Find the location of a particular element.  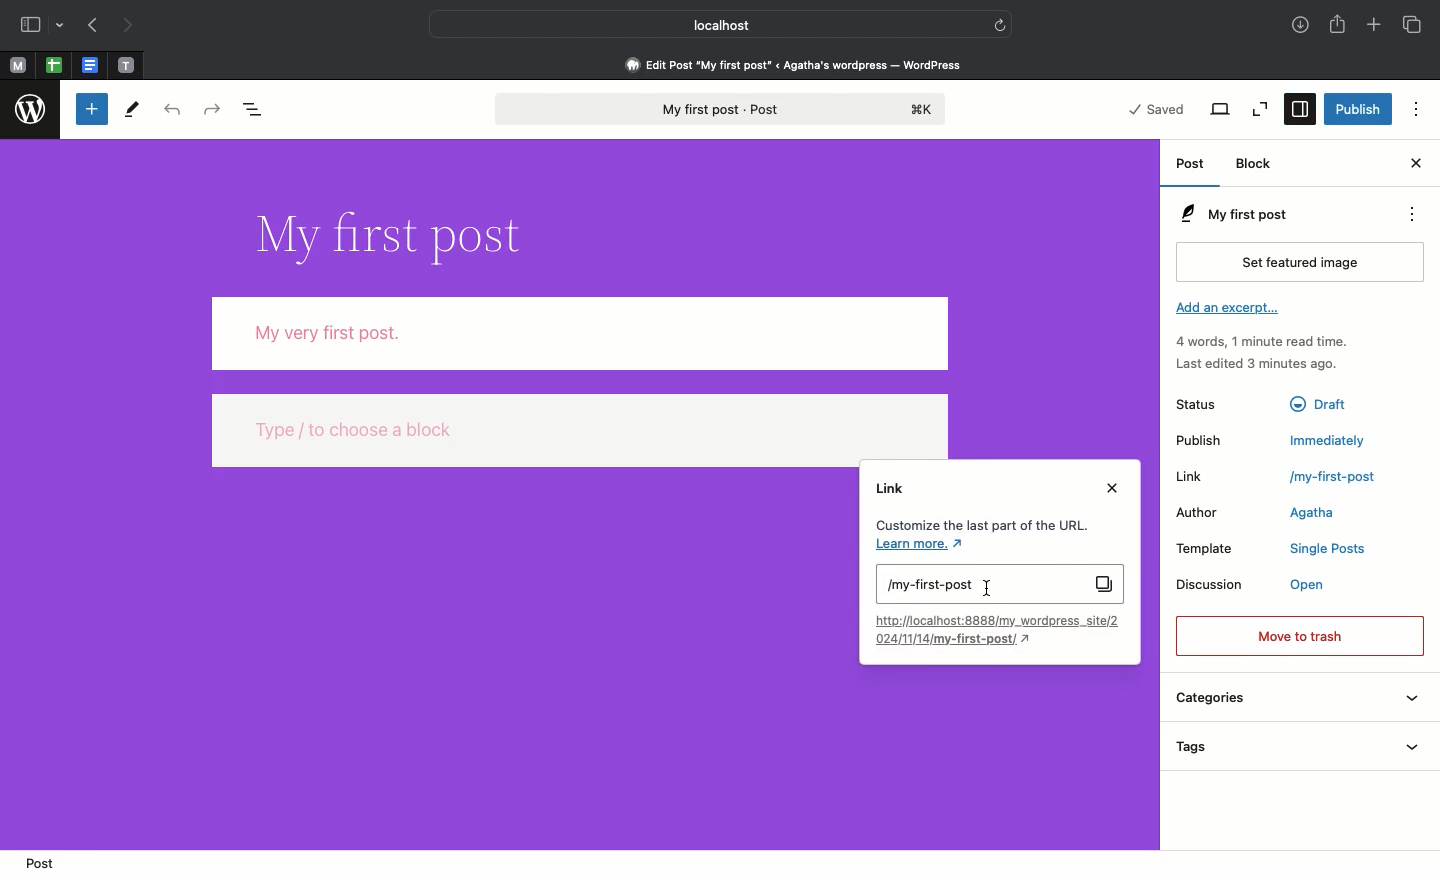

Next page is located at coordinates (134, 26).